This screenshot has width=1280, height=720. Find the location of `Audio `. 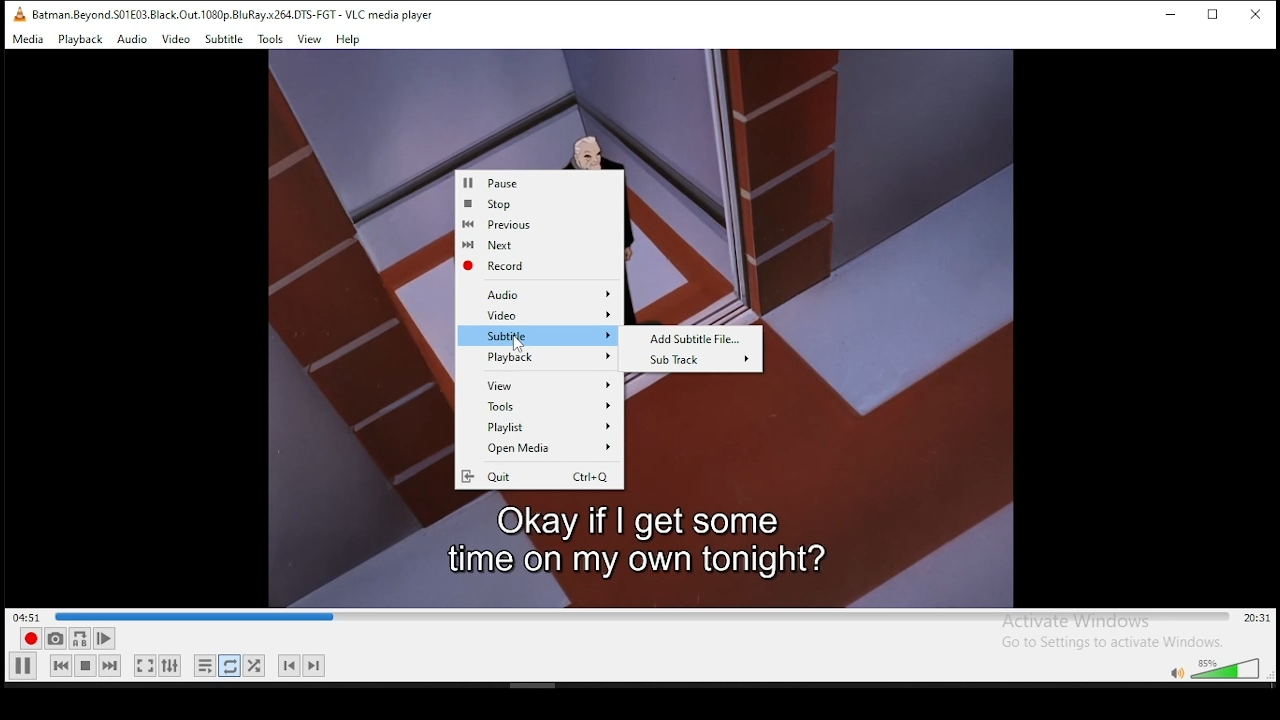

Audio  is located at coordinates (549, 296).